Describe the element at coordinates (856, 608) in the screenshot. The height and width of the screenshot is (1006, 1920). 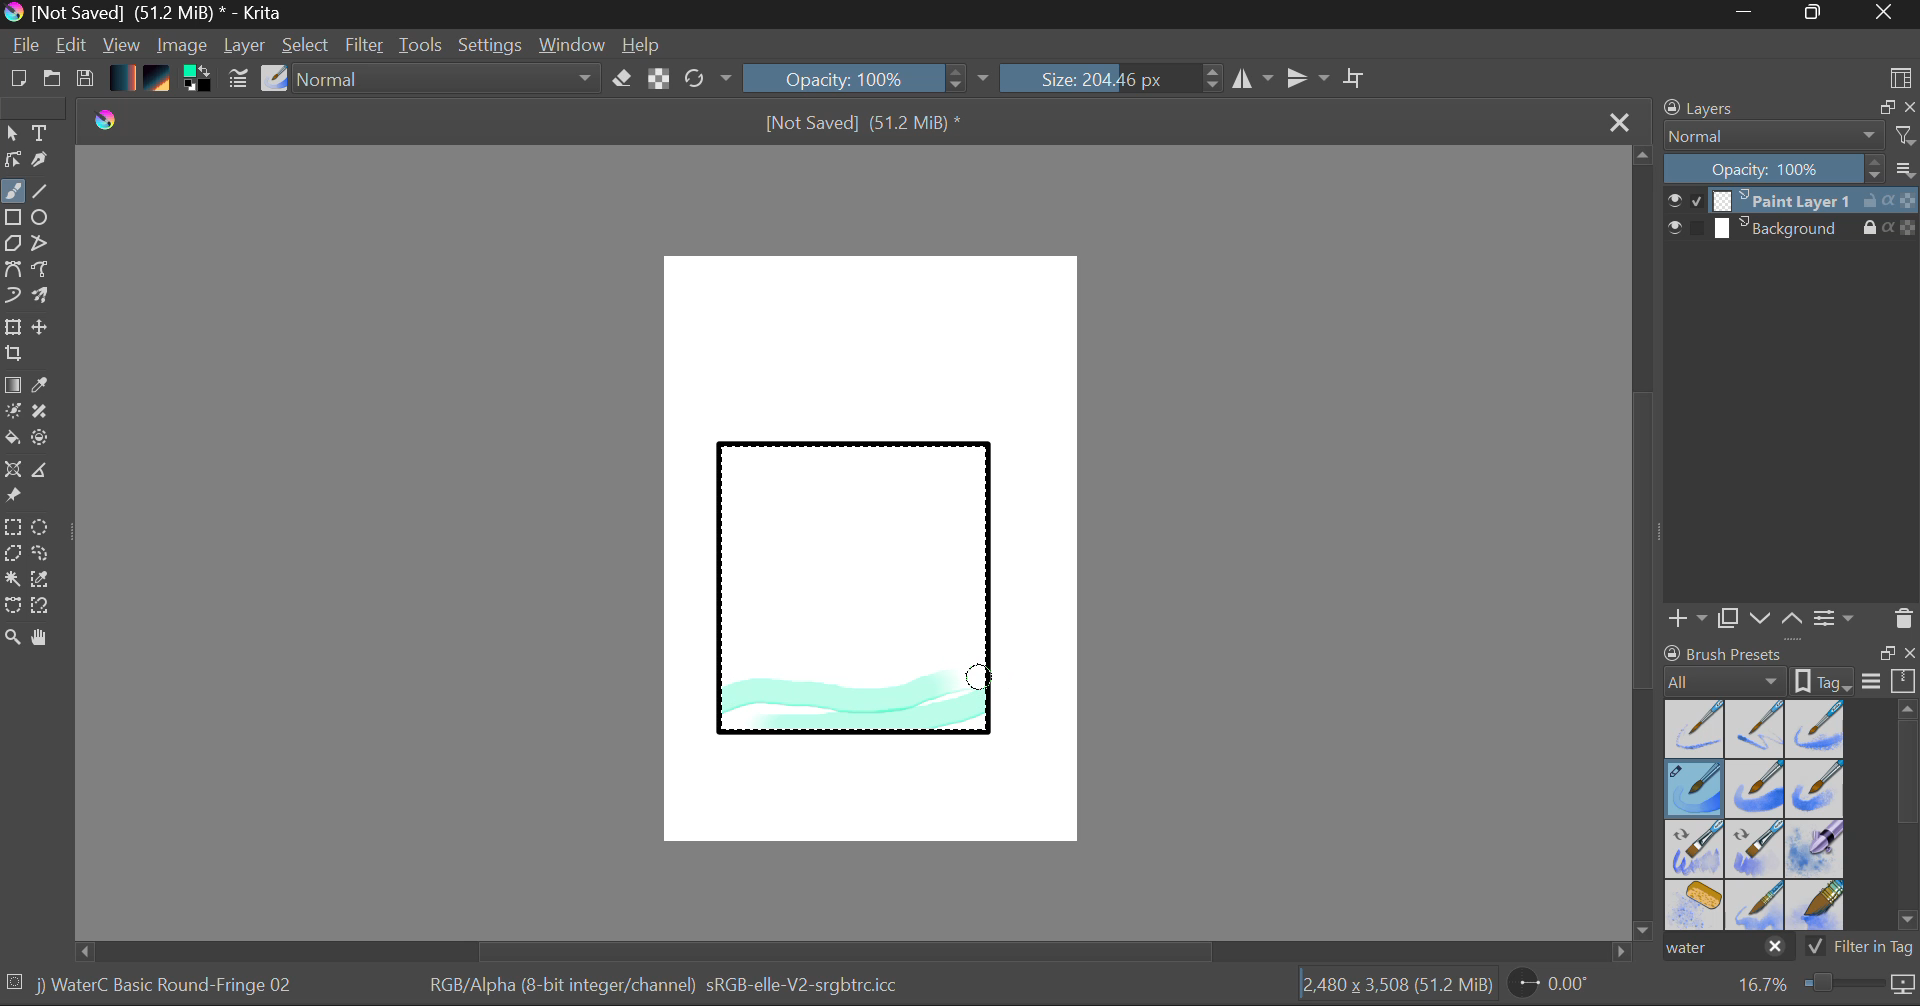
I see `Rectangle Shape Selected` at that location.